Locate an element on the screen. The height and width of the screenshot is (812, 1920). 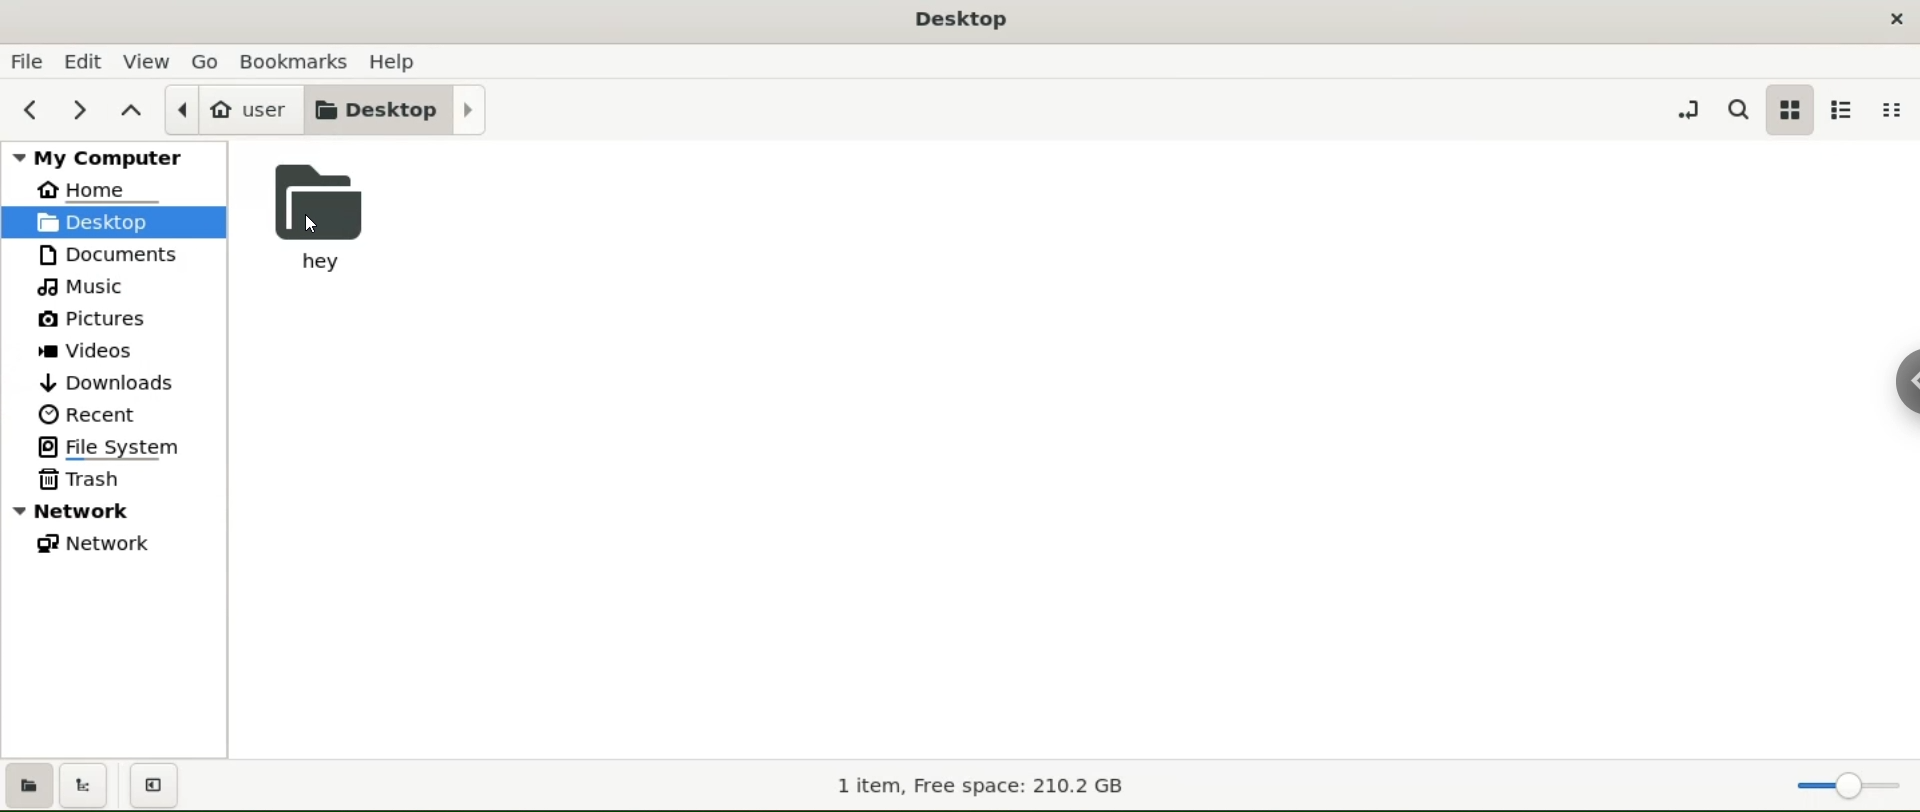
hey folder is located at coordinates (339, 218).